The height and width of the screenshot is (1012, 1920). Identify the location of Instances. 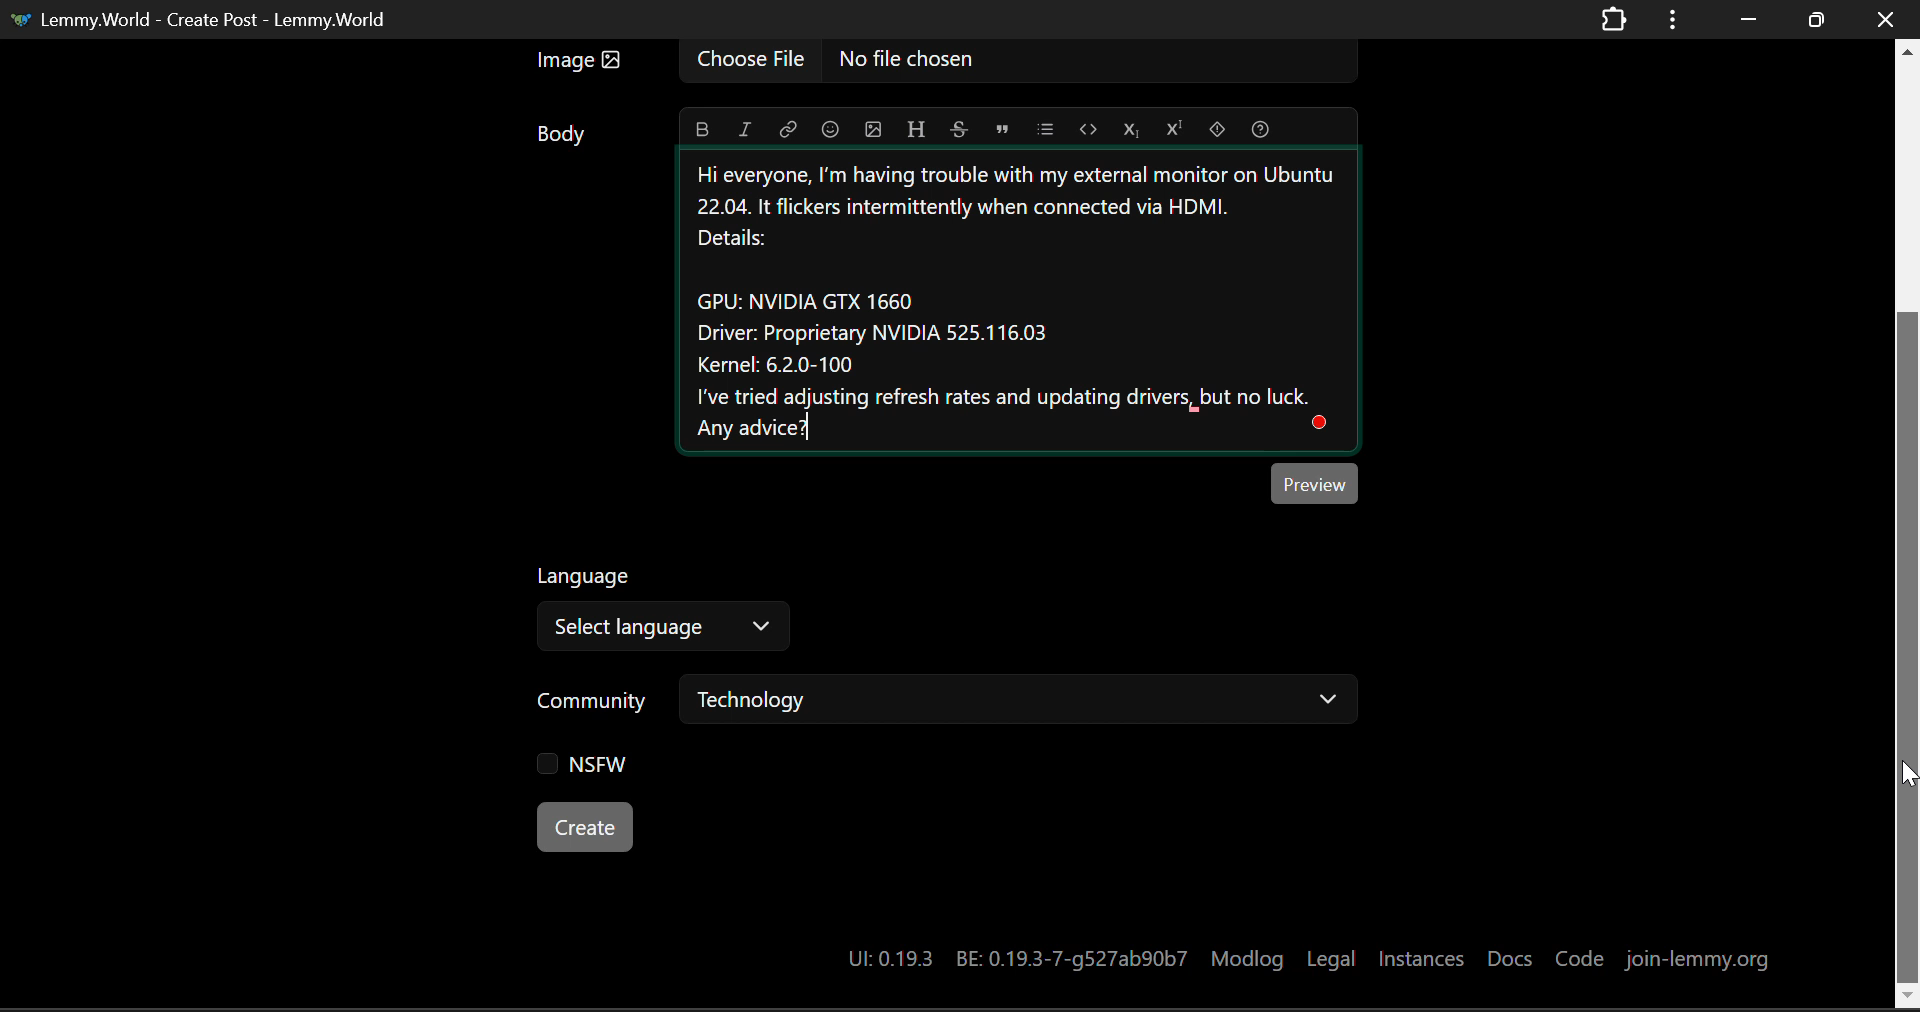
(1421, 957).